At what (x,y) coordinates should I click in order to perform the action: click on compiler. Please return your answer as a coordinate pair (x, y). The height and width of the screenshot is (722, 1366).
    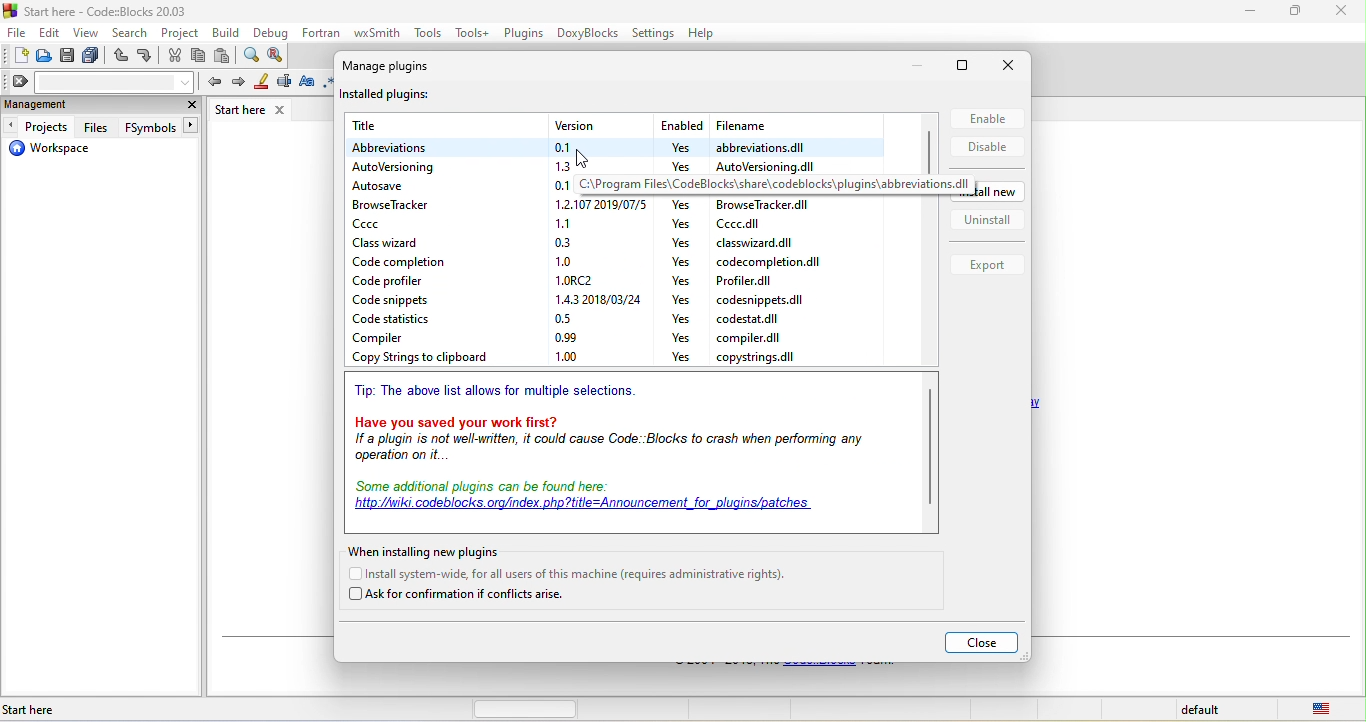
    Looking at the image, I should click on (425, 340).